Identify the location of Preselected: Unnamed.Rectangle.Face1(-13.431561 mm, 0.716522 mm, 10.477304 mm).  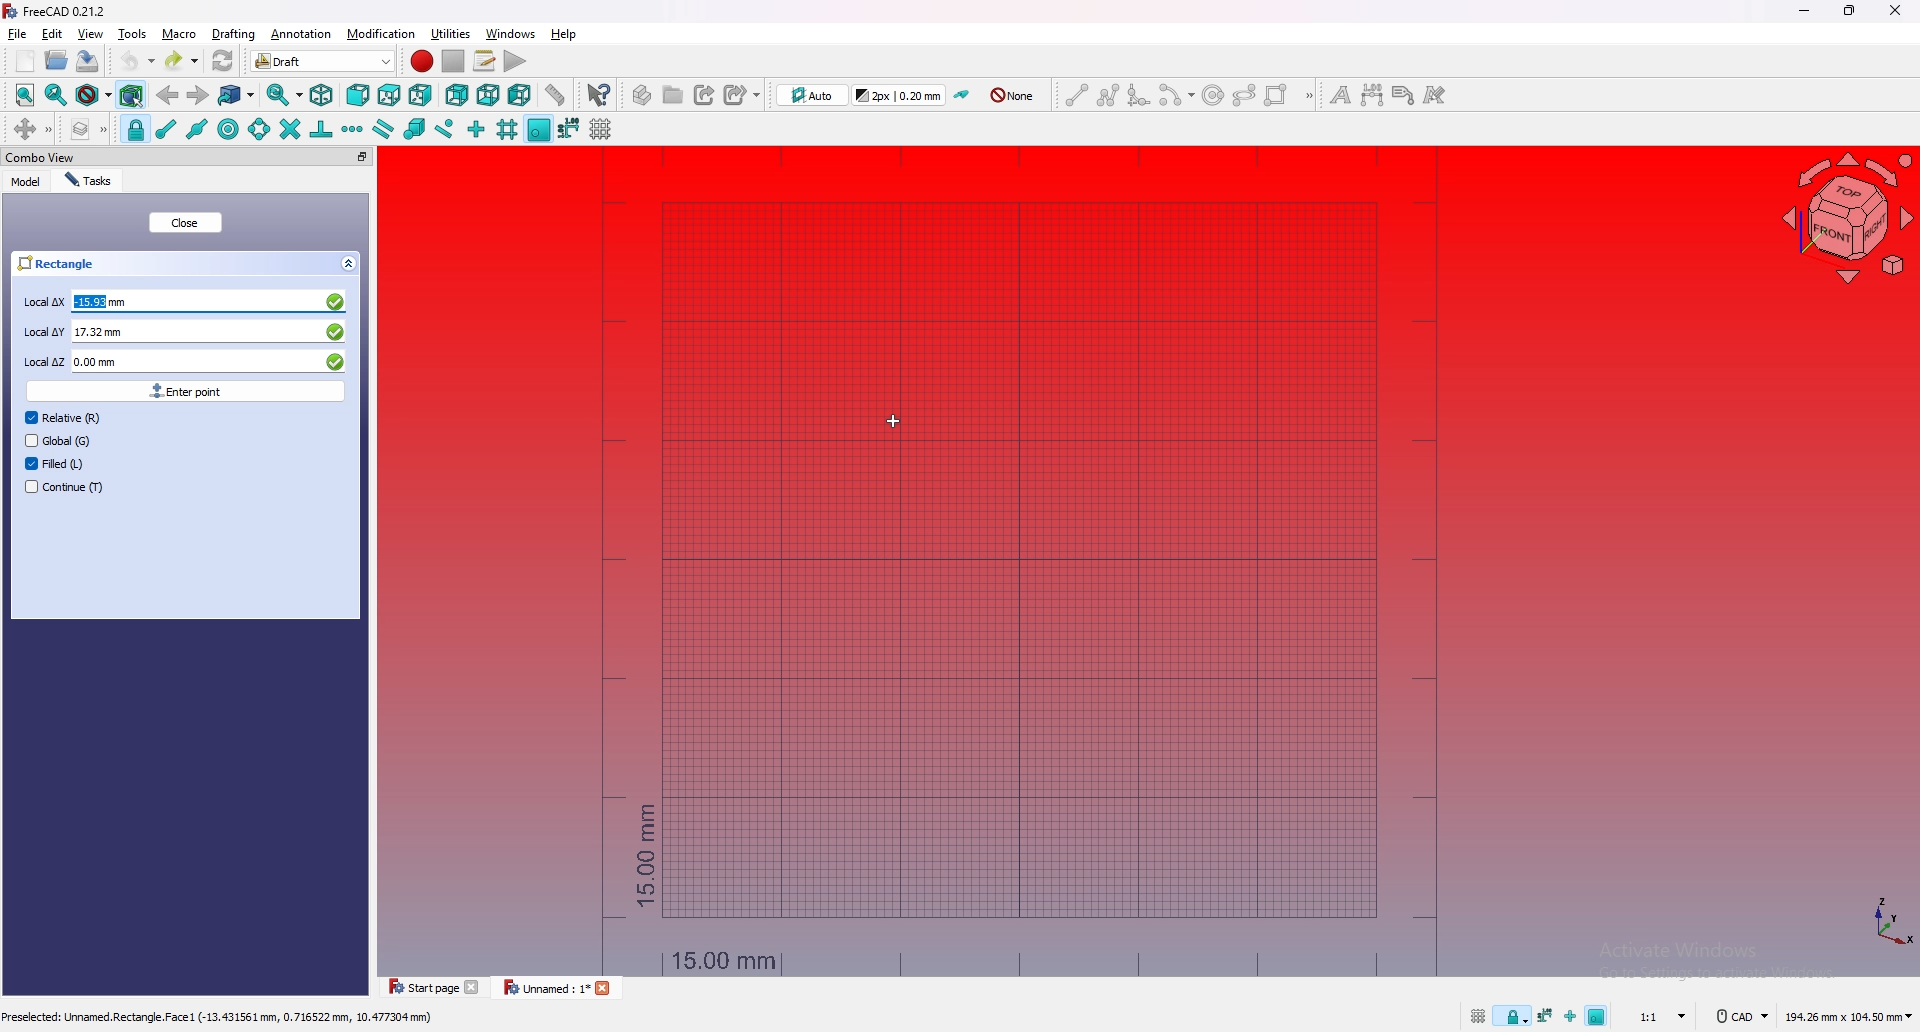
(221, 1017).